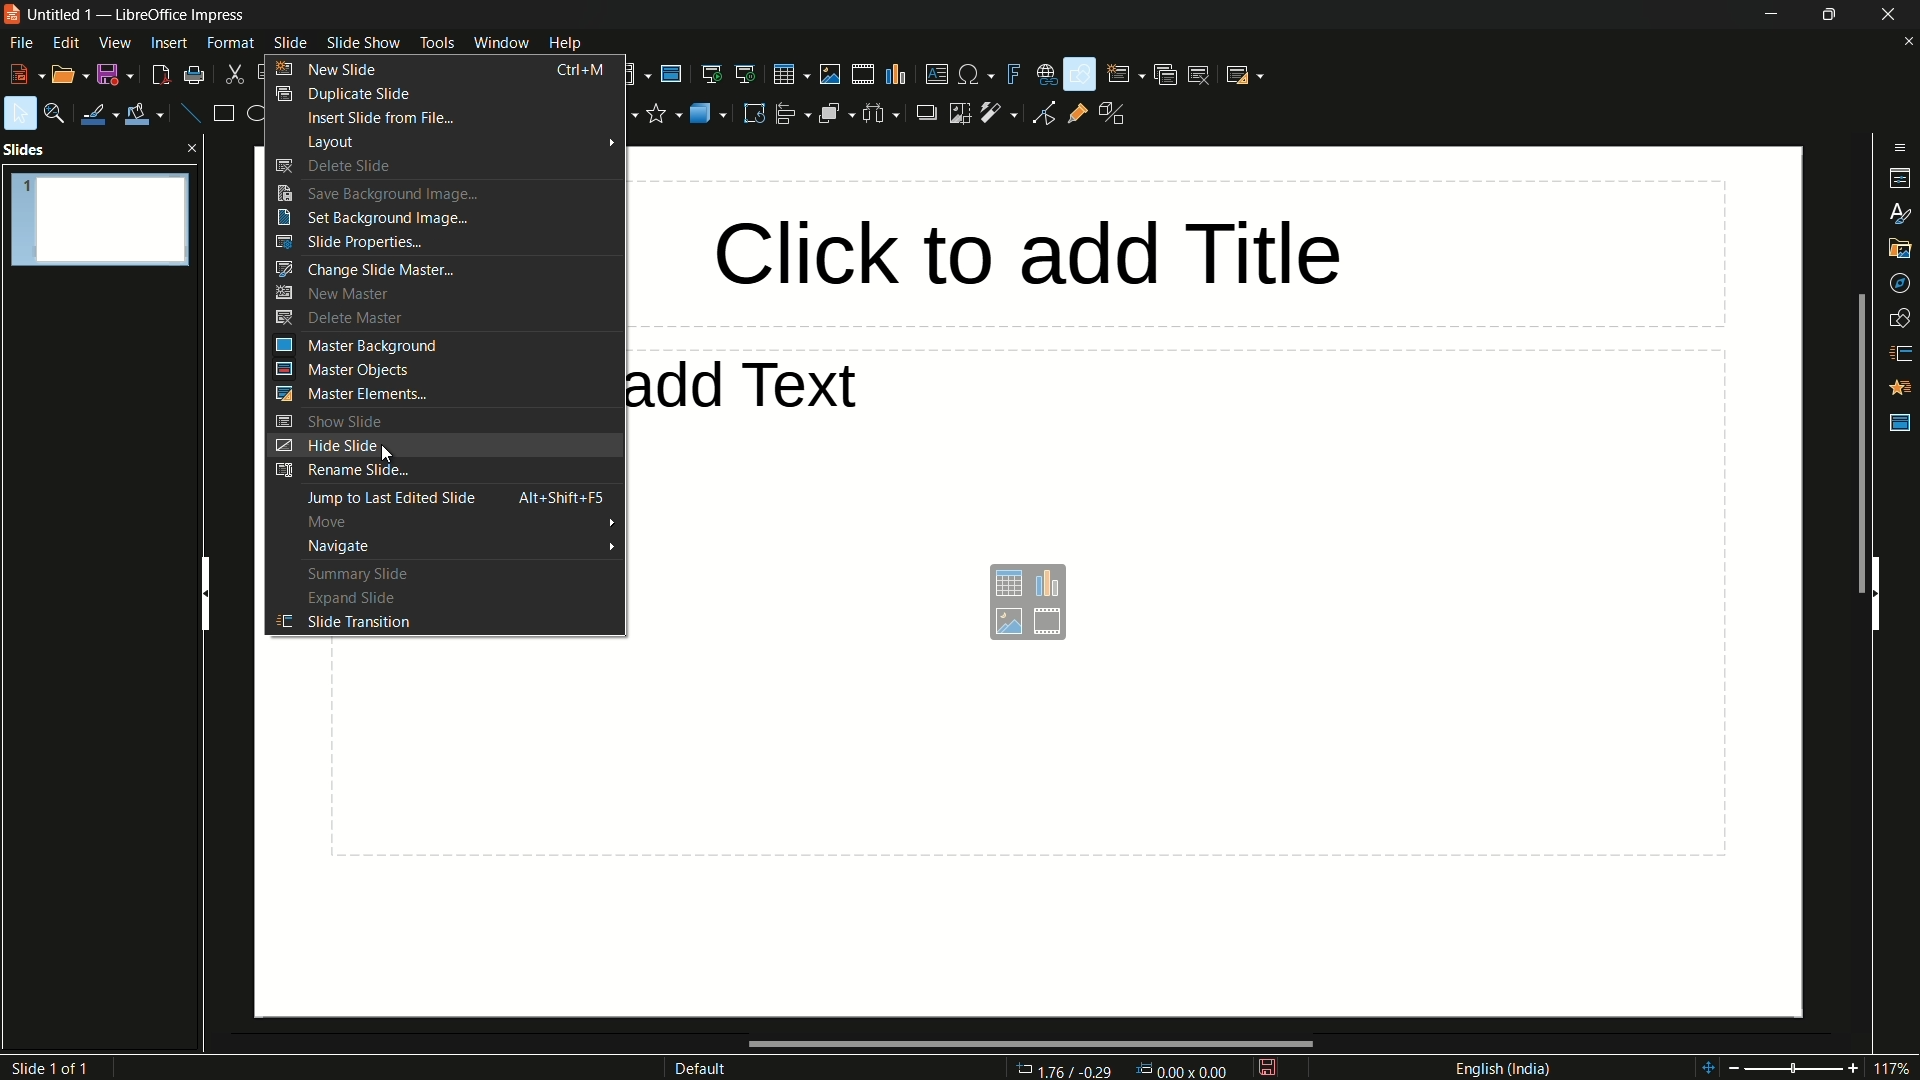 The width and height of the screenshot is (1920, 1080). What do you see at coordinates (114, 43) in the screenshot?
I see `view menu` at bounding box center [114, 43].